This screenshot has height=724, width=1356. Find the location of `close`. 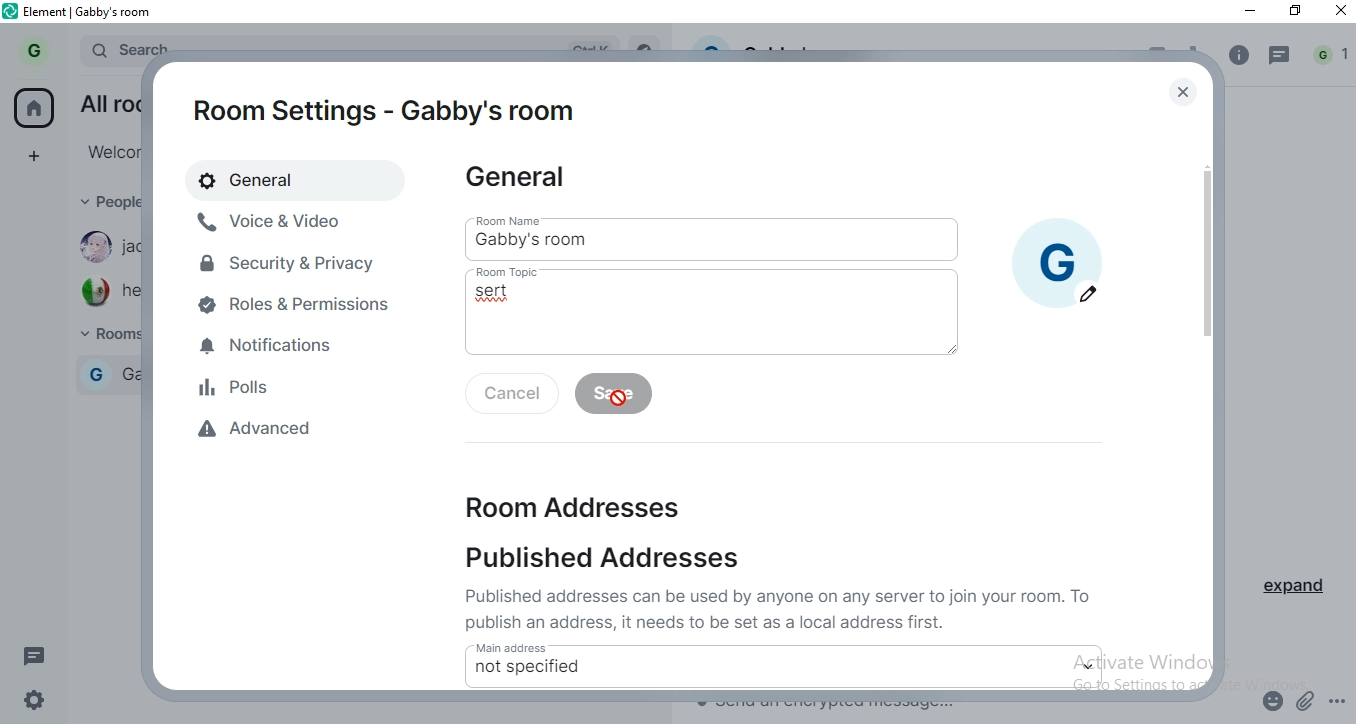

close is located at coordinates (1186, 92).